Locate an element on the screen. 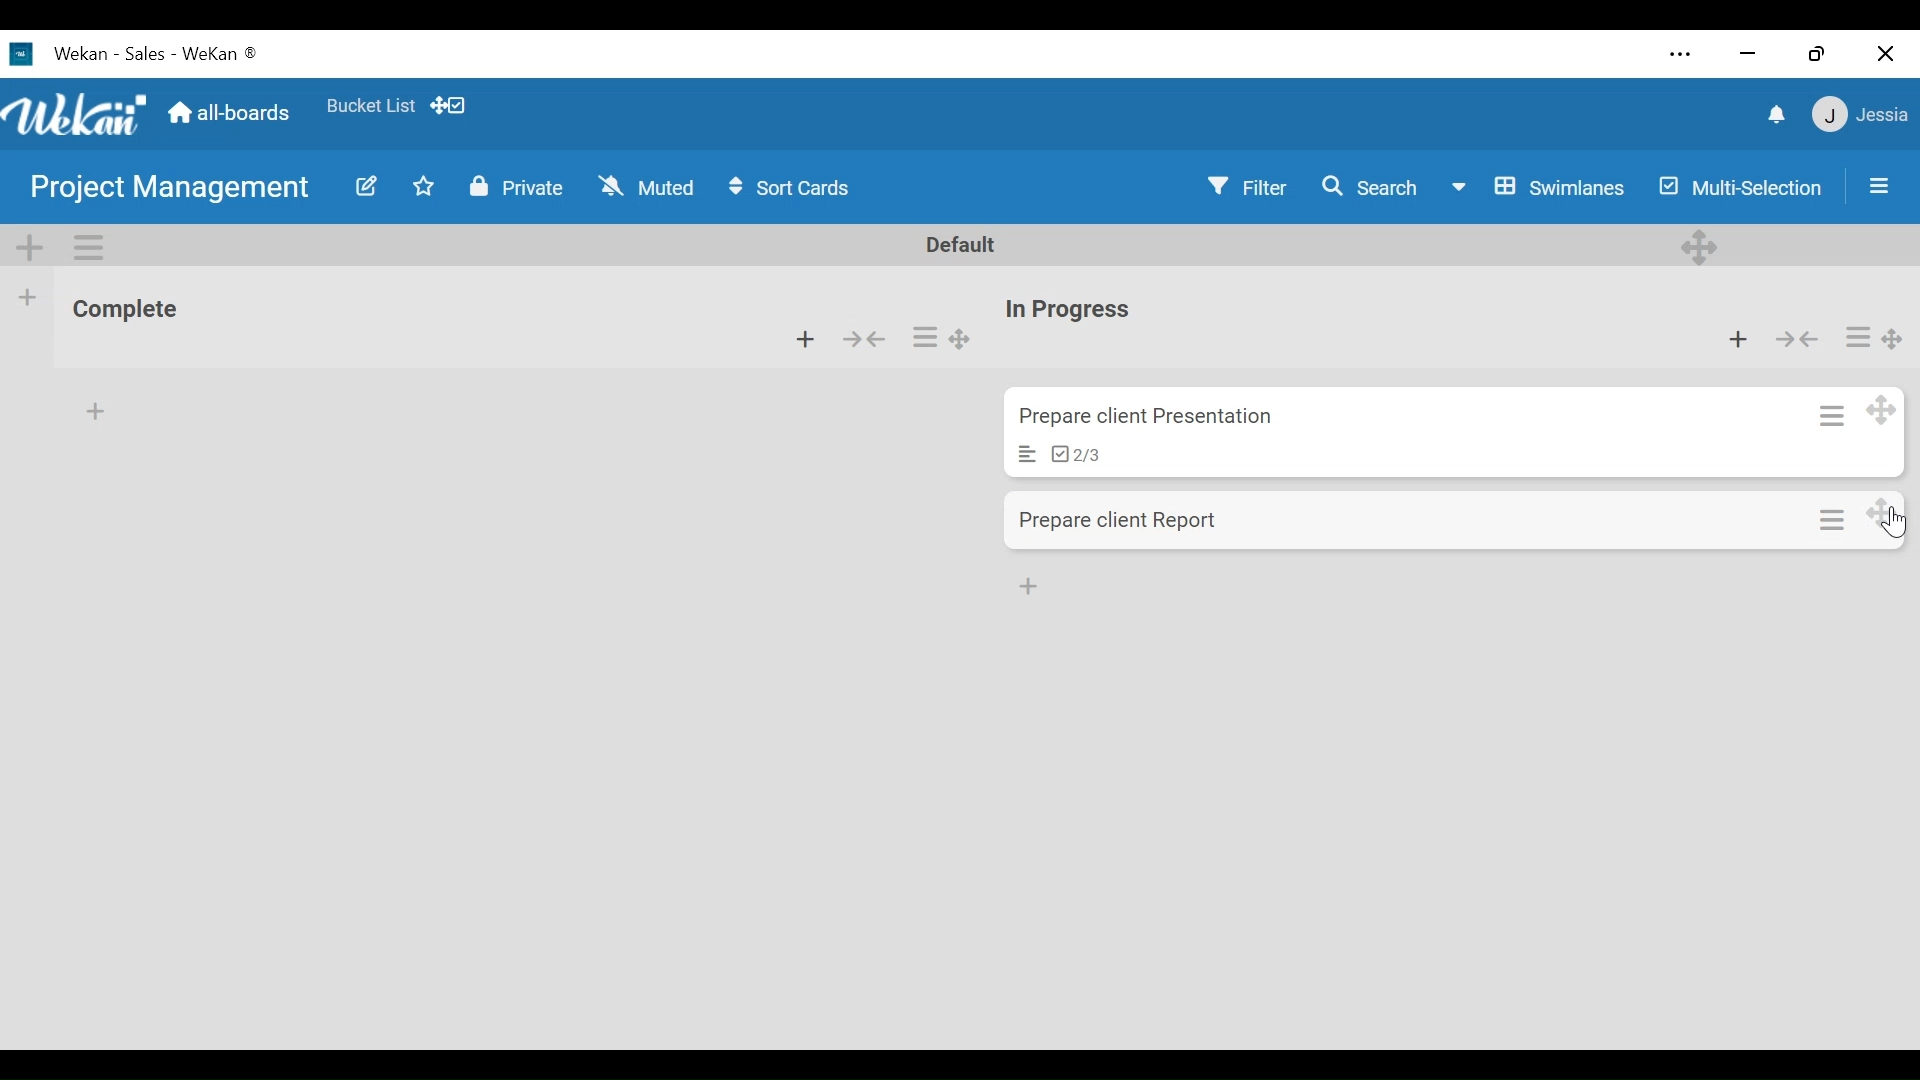  Filter  is located at coordinates (1249, 189).